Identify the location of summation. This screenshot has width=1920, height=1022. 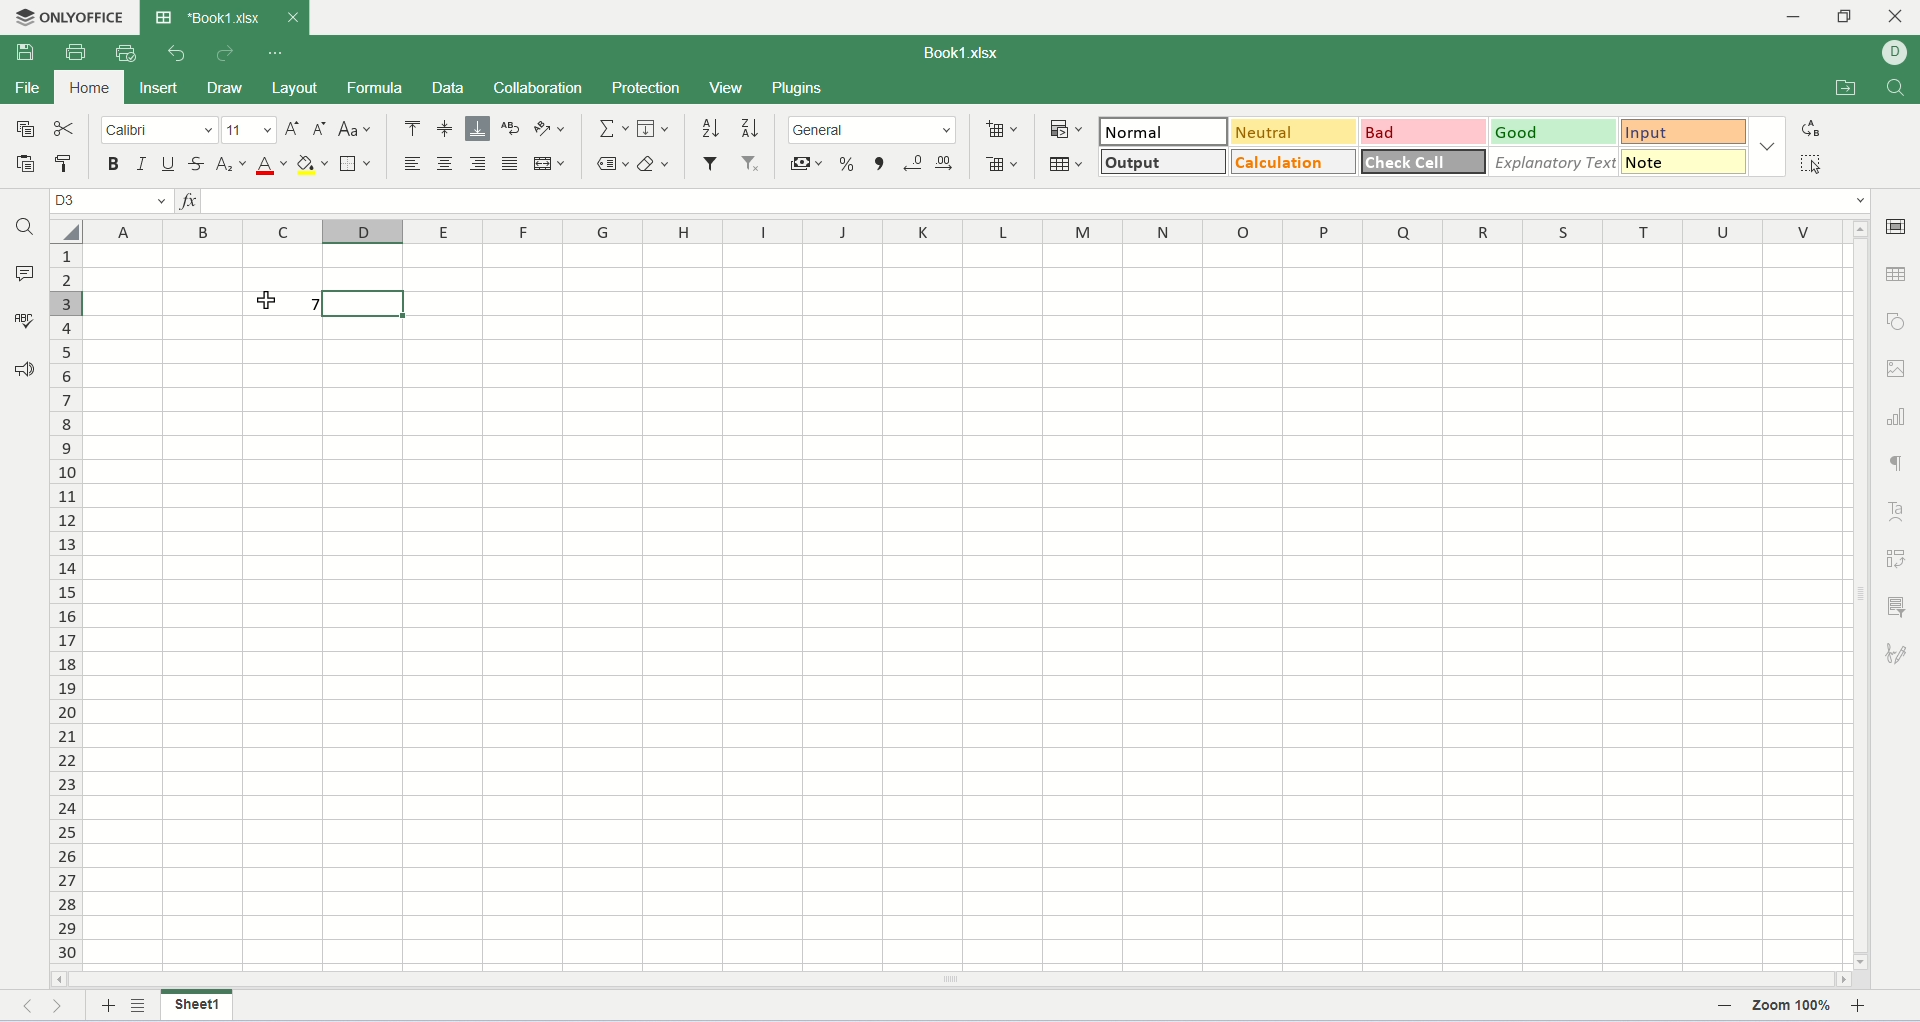
(613, 128).